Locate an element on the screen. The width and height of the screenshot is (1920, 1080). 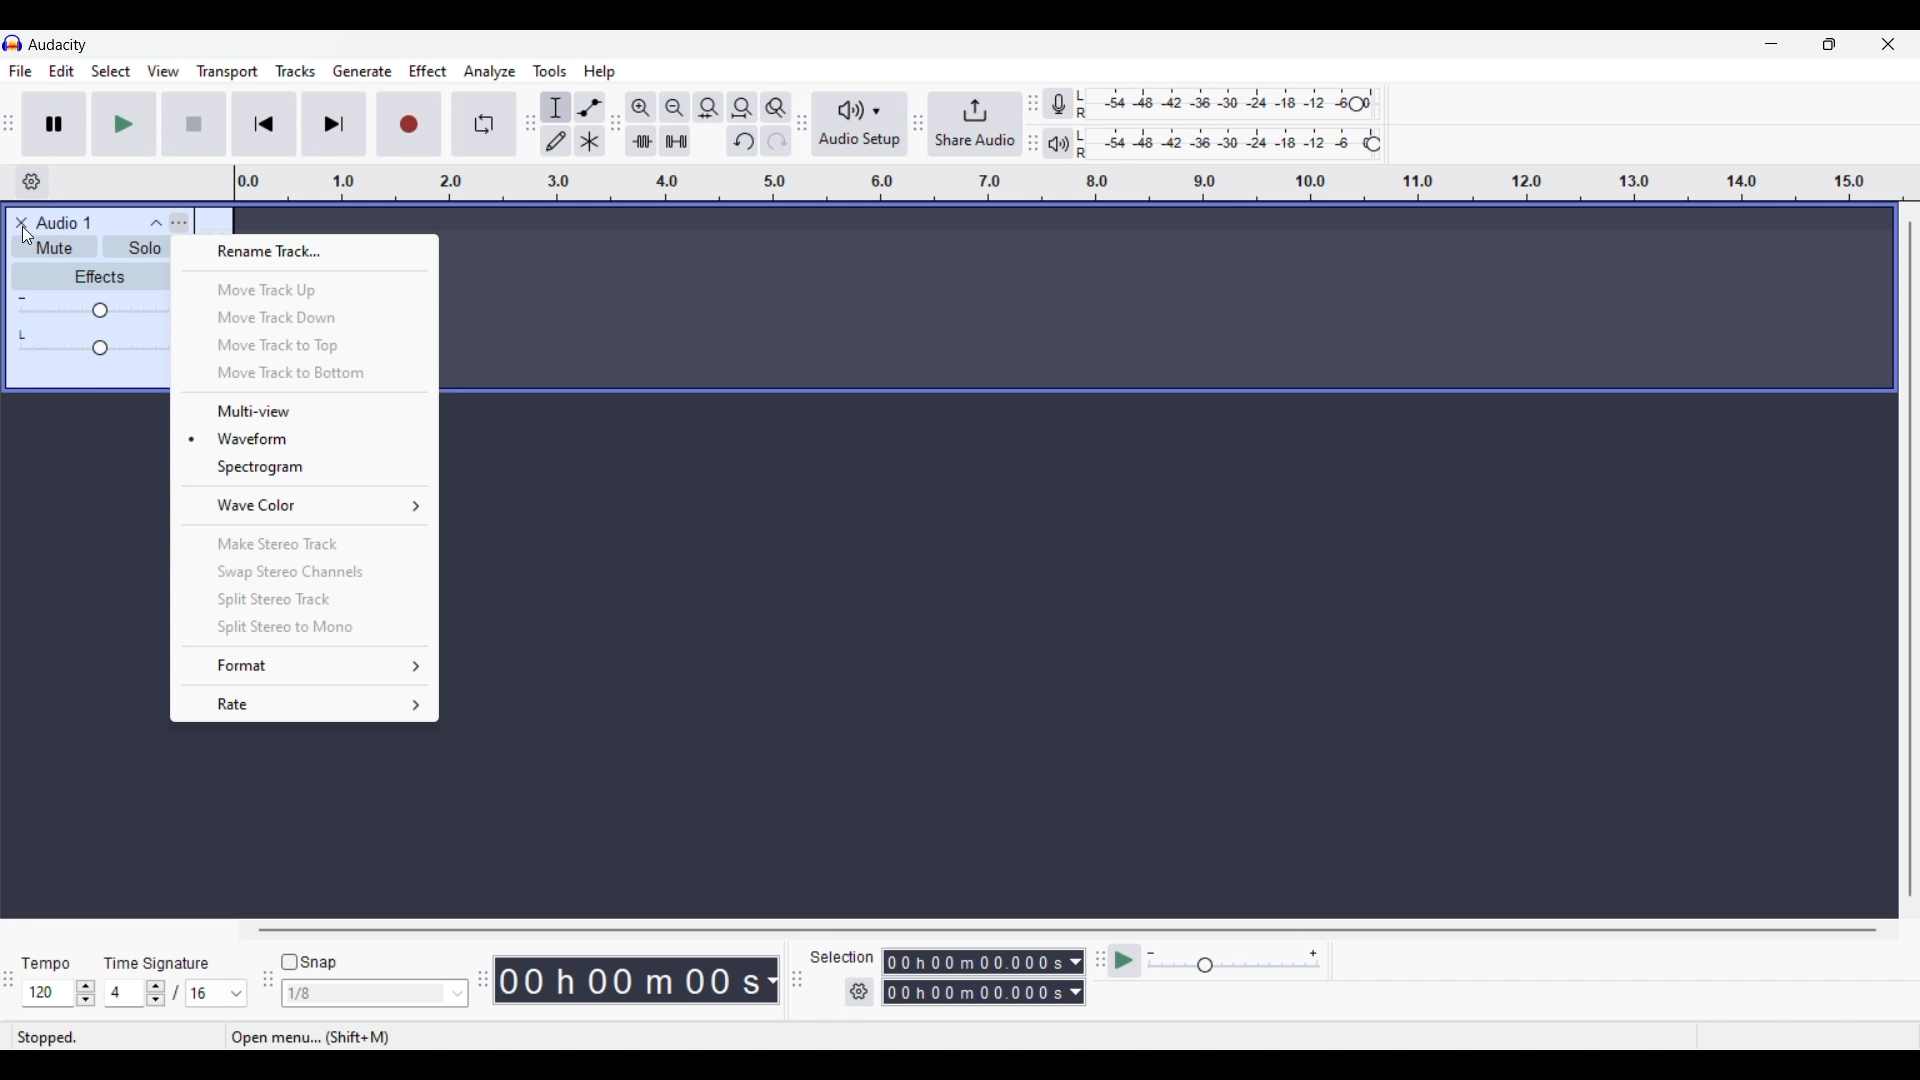
Trim audio outside selection is located at coordinates (640, 140).